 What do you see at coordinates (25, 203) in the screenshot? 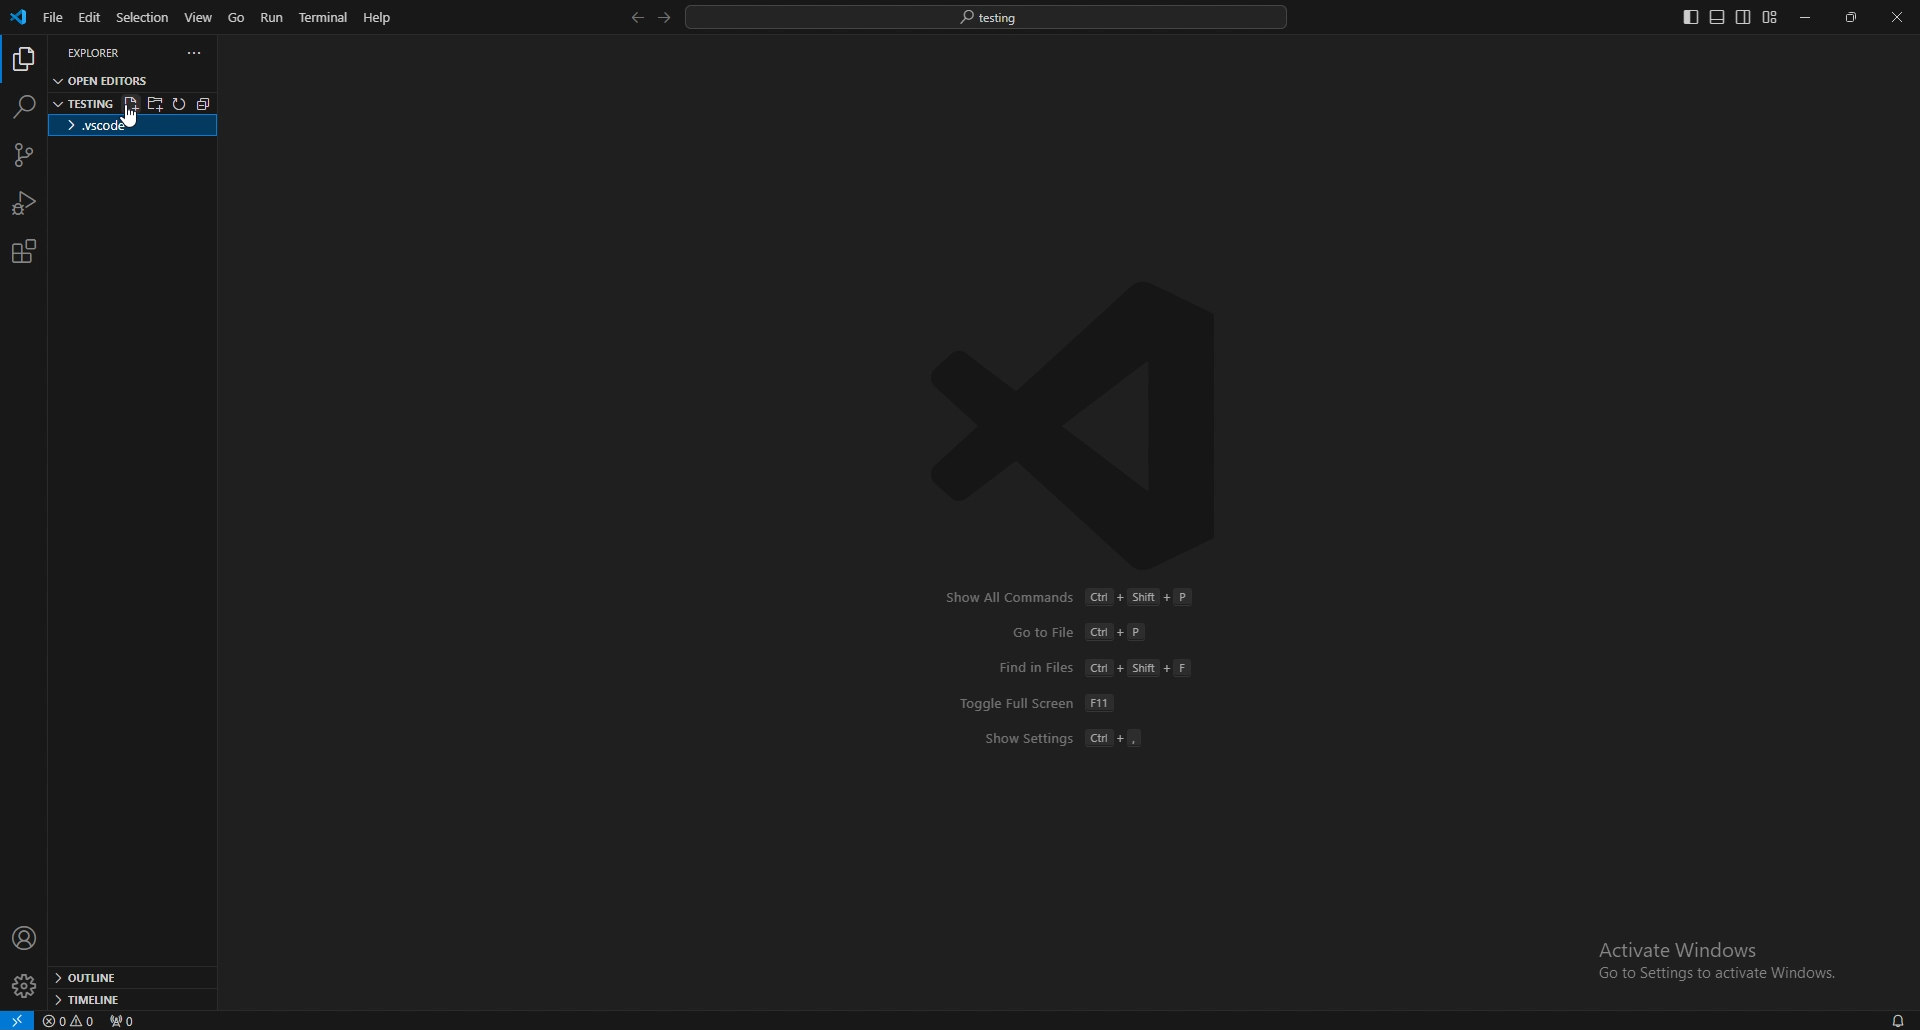
I see `run and debug` at bounding box center [25, 203].